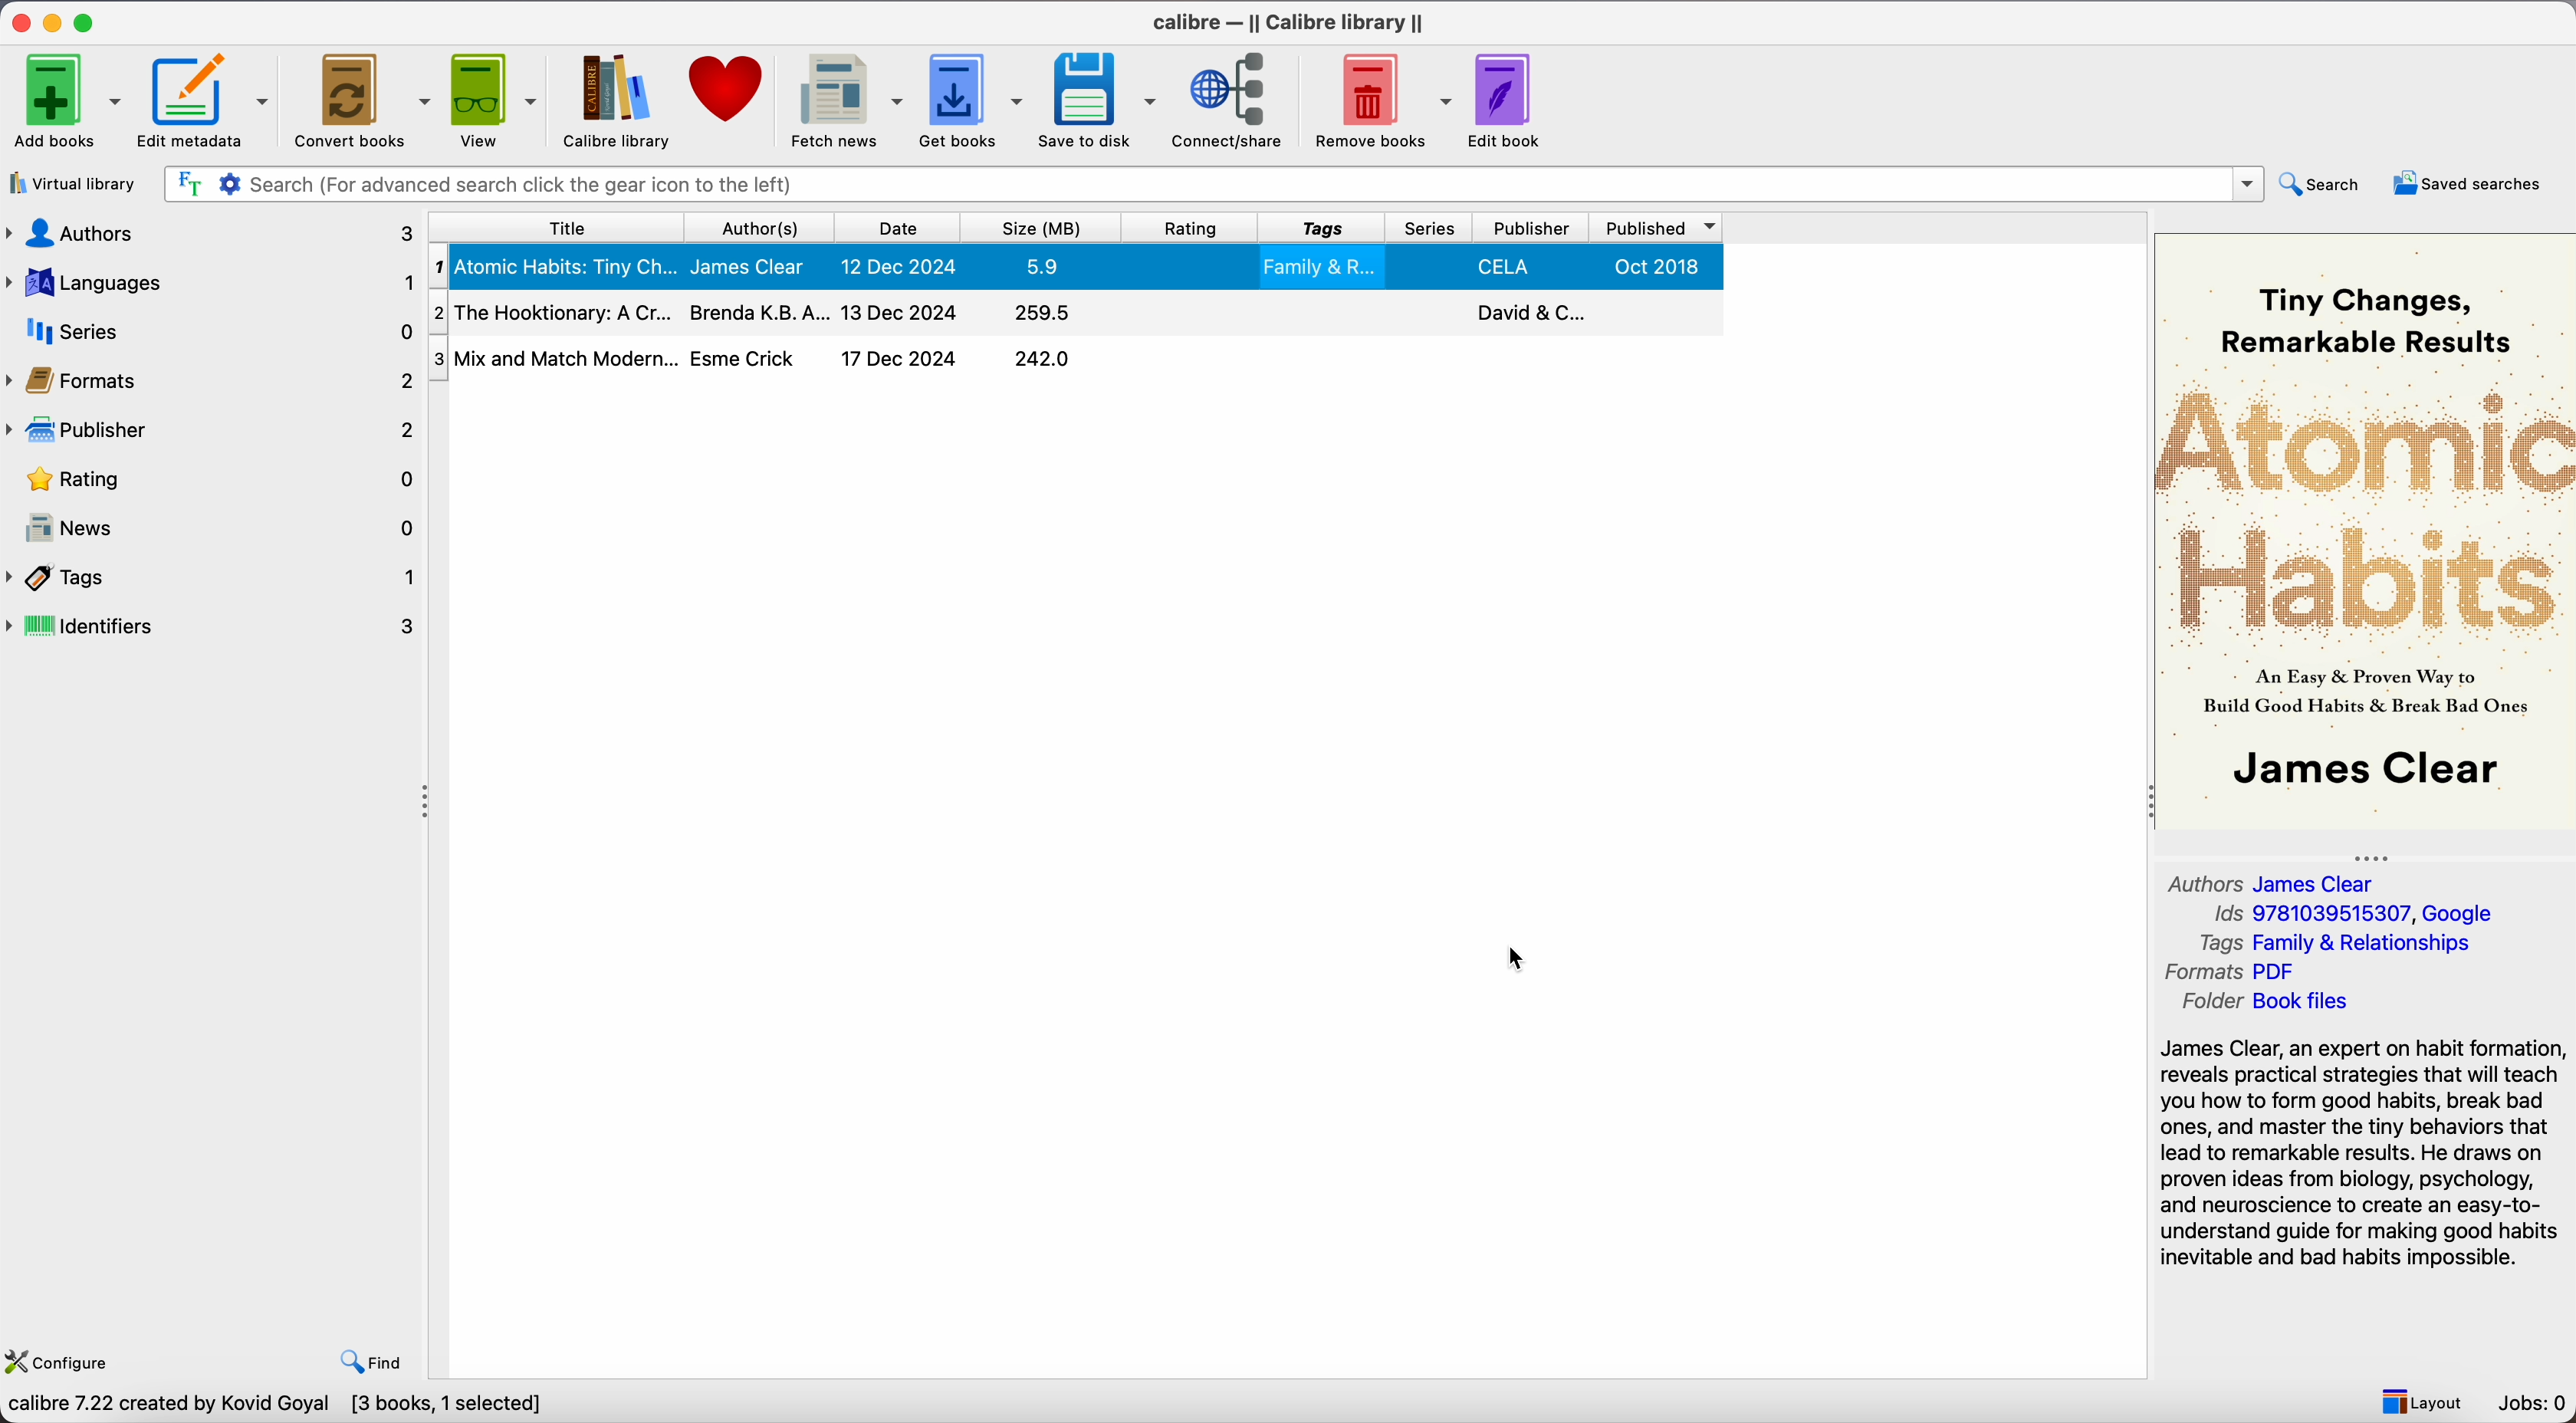 The height and width of the screenshot is (1423, 2576). I want to click on rating, so click(214, 481).